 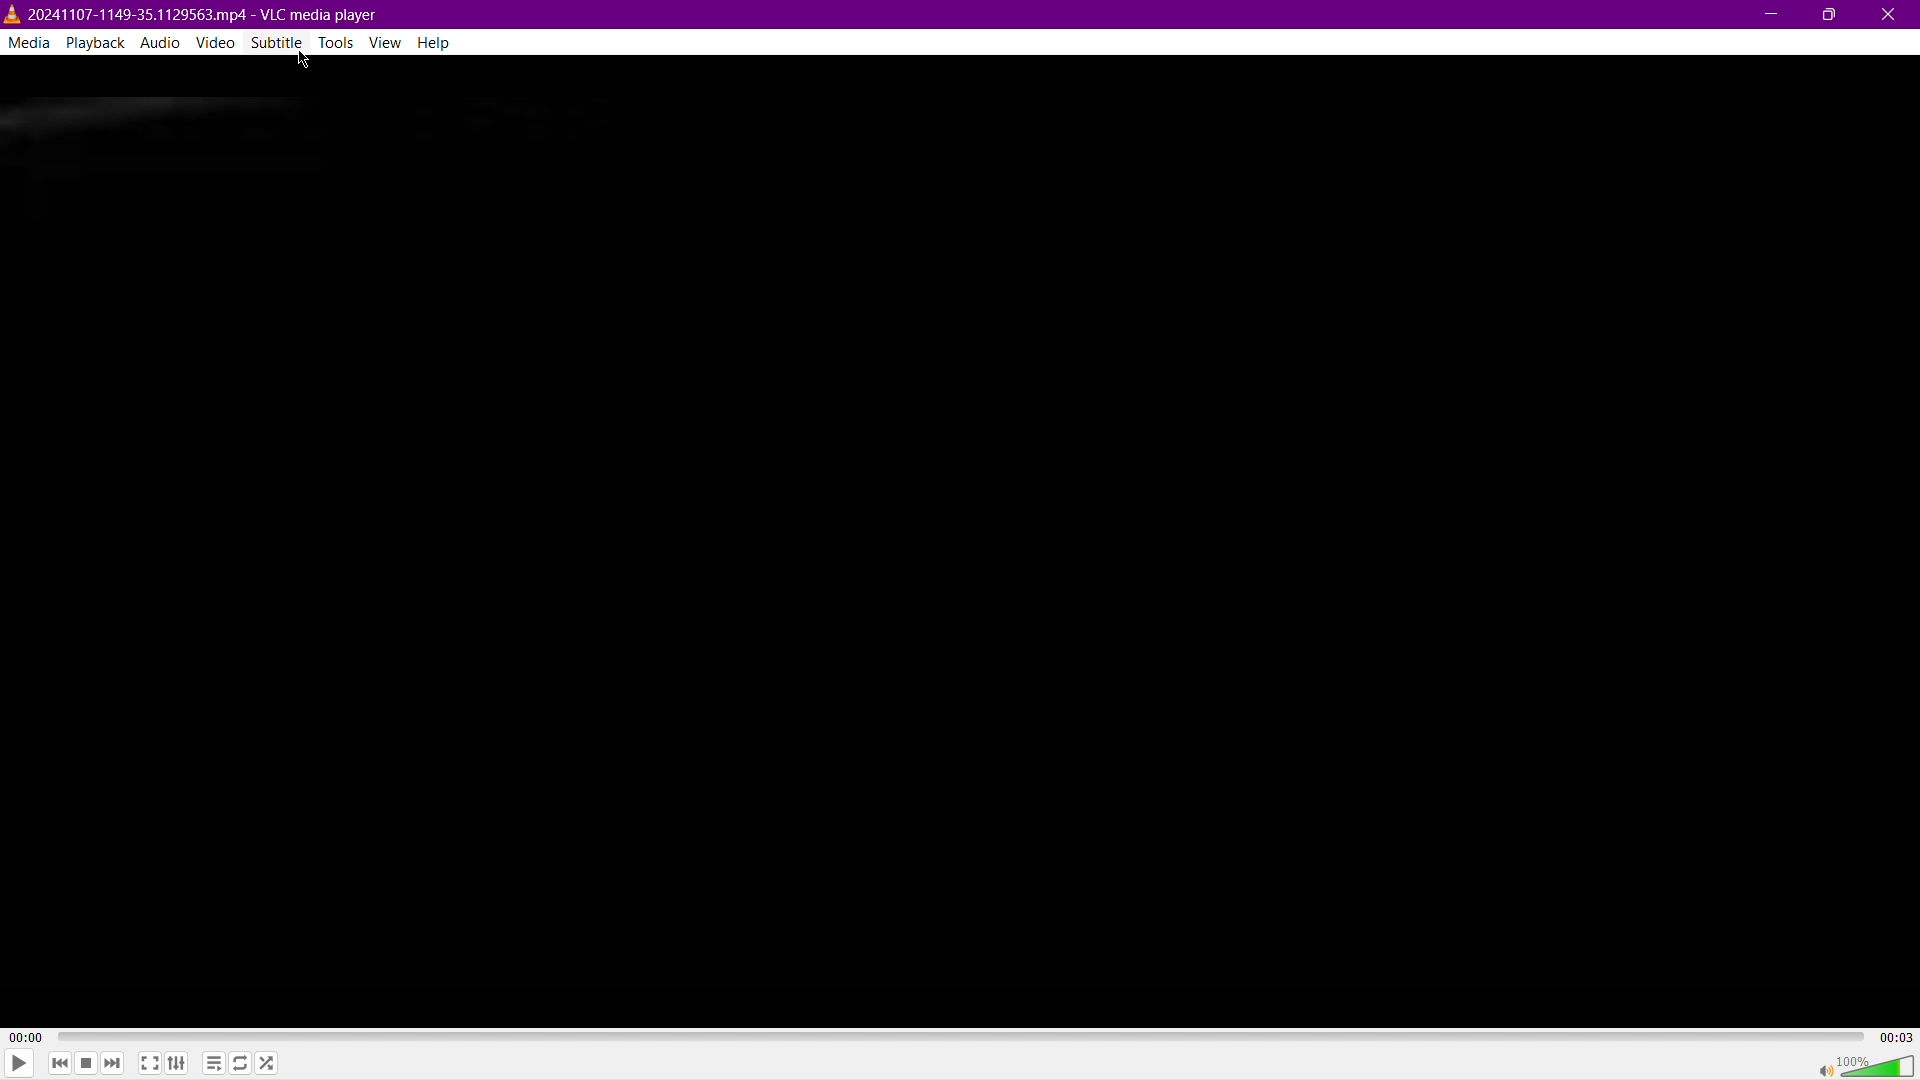 I want to click on View, so click(x=391, y=42).